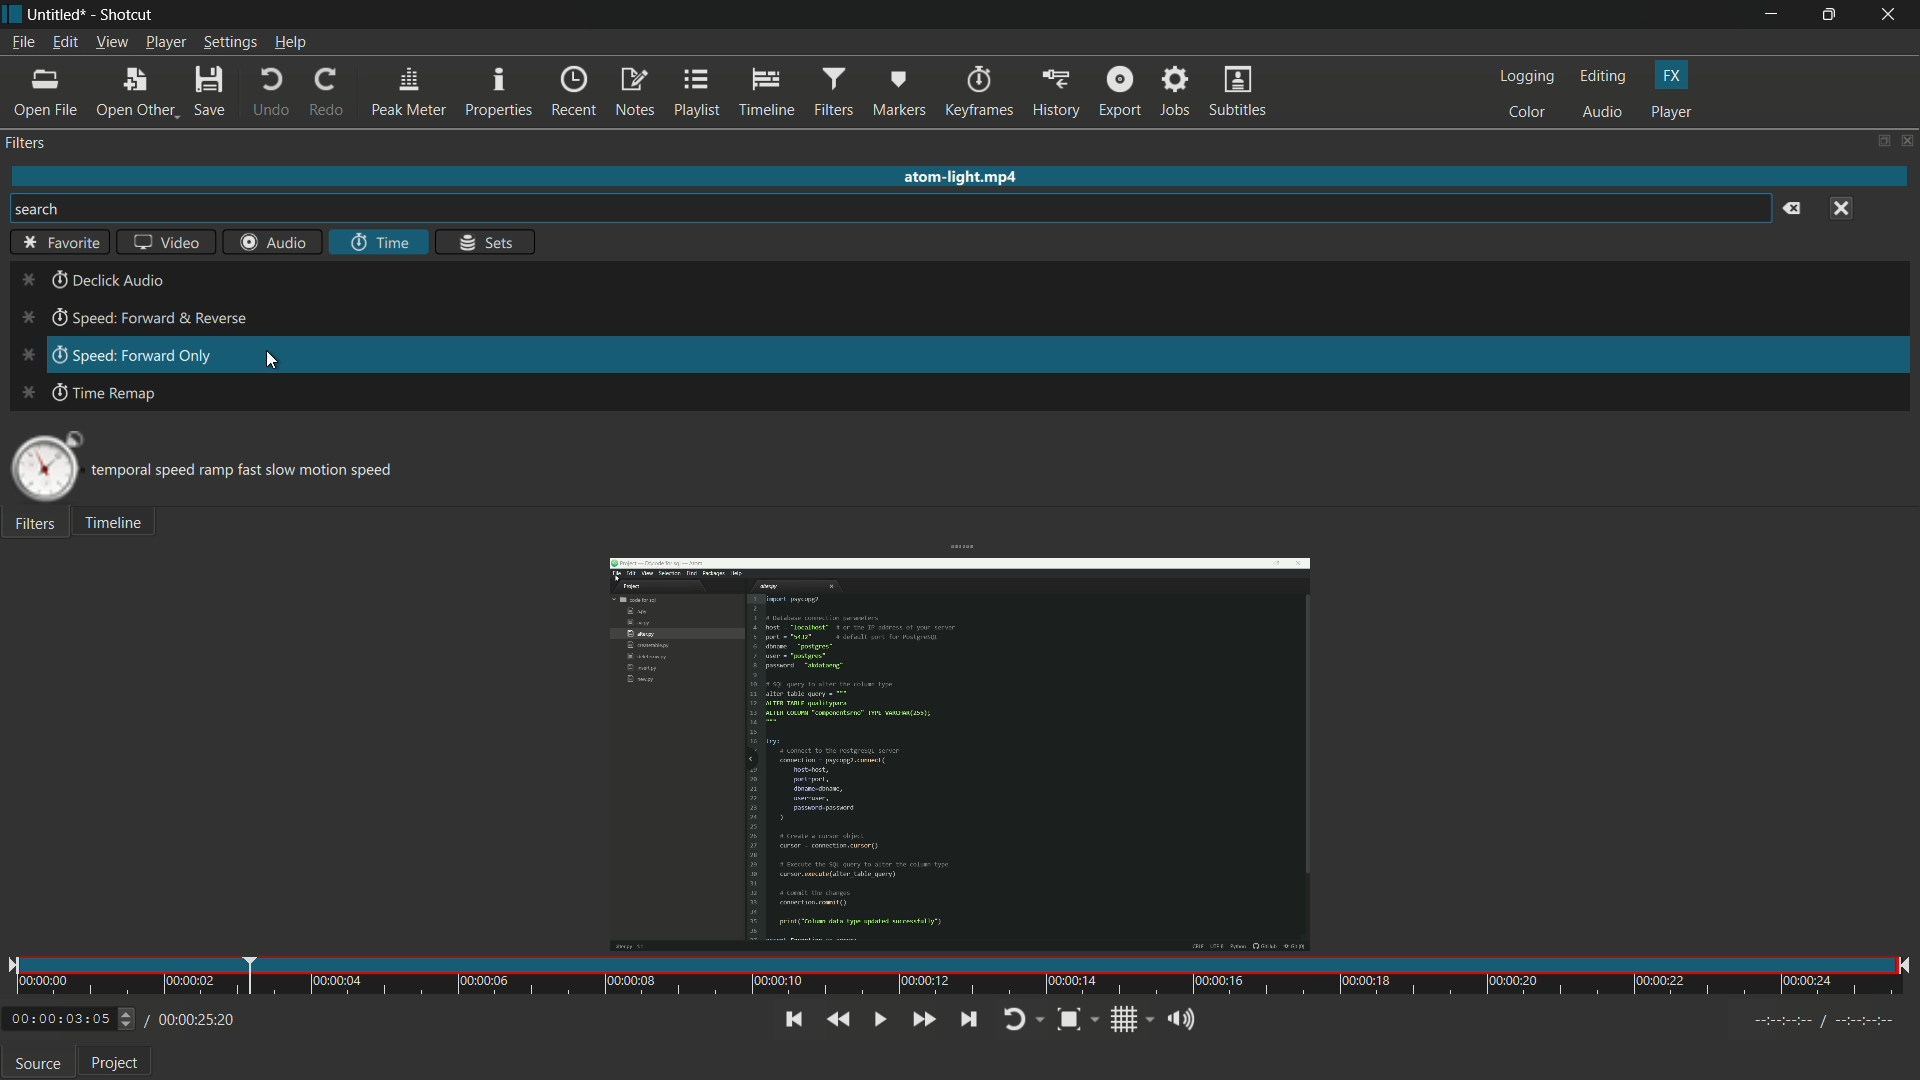 The width and height of the screenshot is (1920, 1080). What do you see at coordinates (1803, 1019) in the screenshot?
I see `Timecodes` at bounding box center [1803, 1019].